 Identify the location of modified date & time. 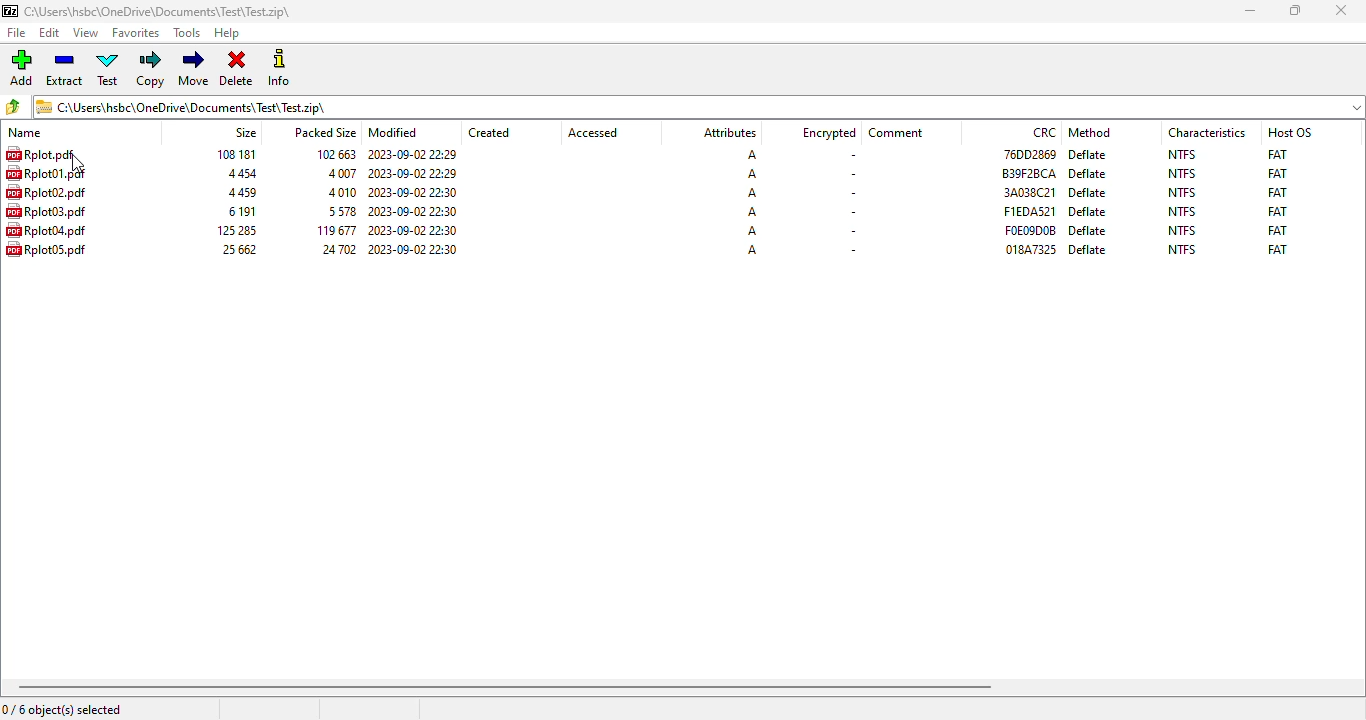
(412, 155).